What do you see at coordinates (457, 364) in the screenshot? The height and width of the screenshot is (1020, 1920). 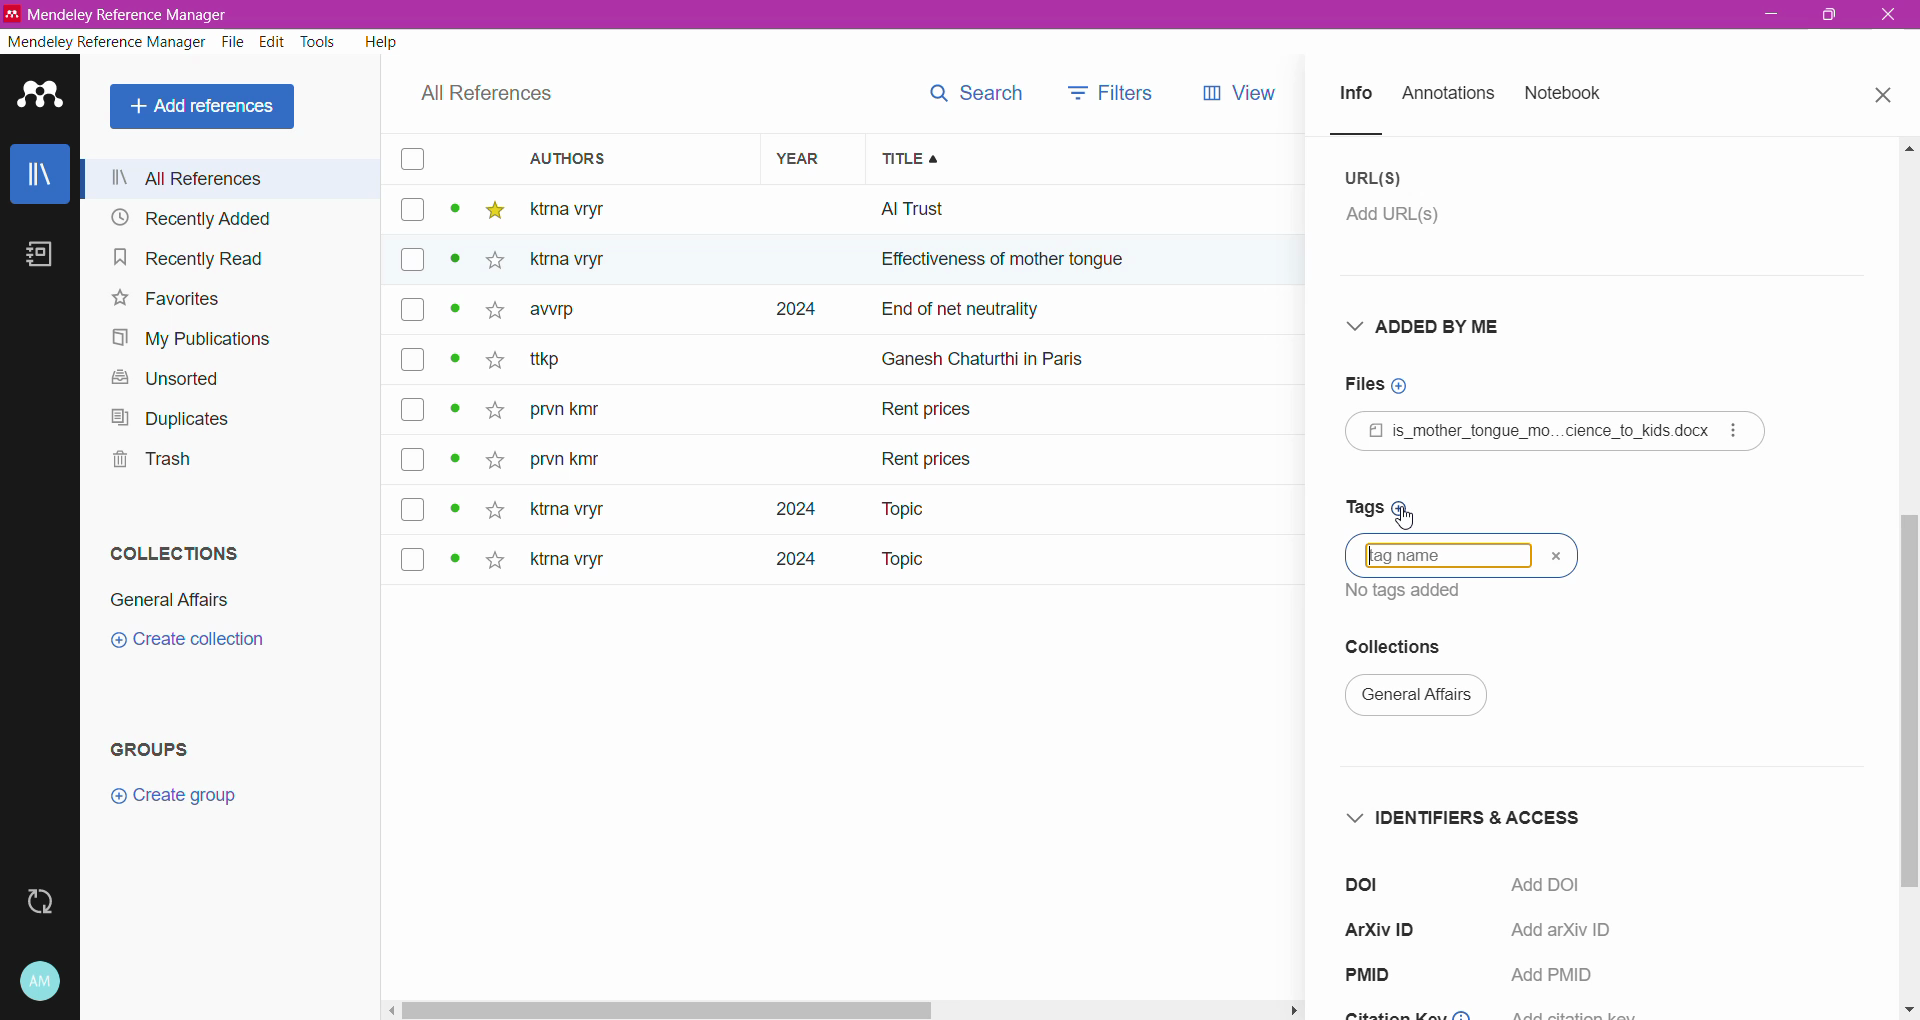 I see `dot ` at bounding box center [457, 364].